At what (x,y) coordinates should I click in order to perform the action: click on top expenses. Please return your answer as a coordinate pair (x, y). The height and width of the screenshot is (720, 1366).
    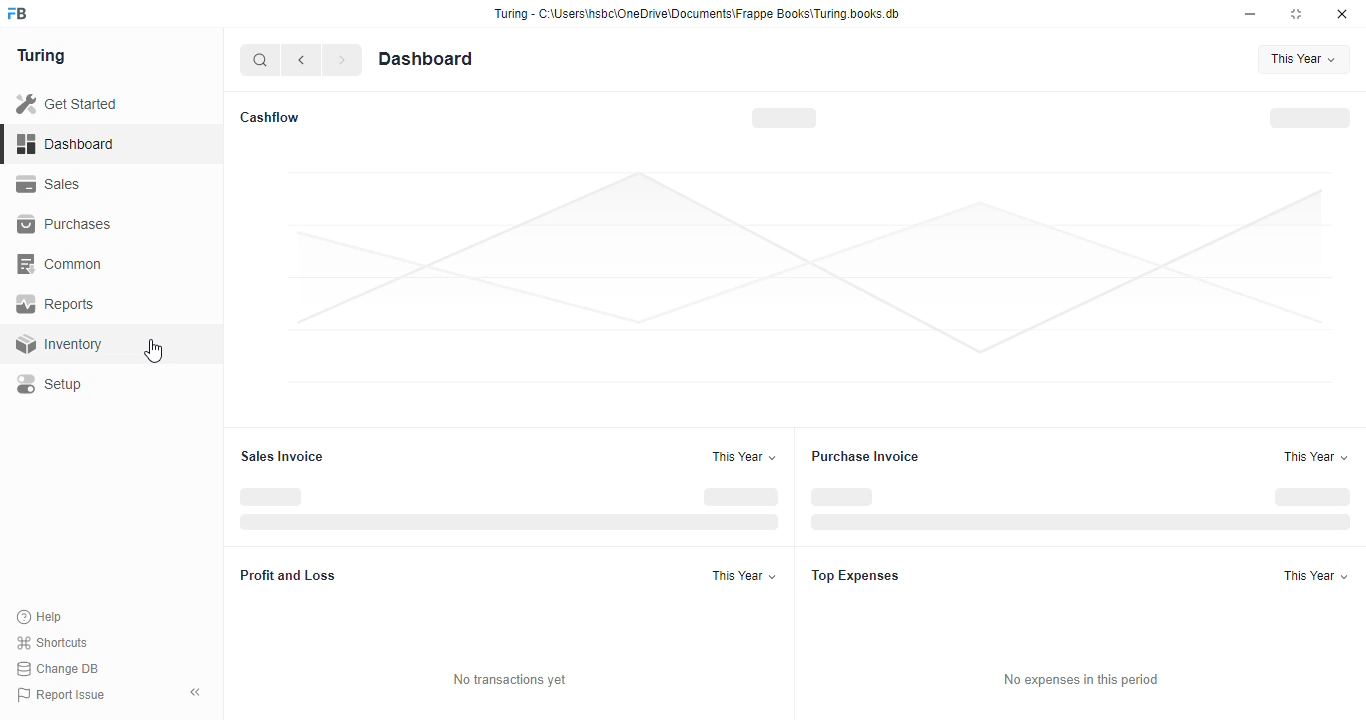
    Looking at the image, I should click on (855, 575).